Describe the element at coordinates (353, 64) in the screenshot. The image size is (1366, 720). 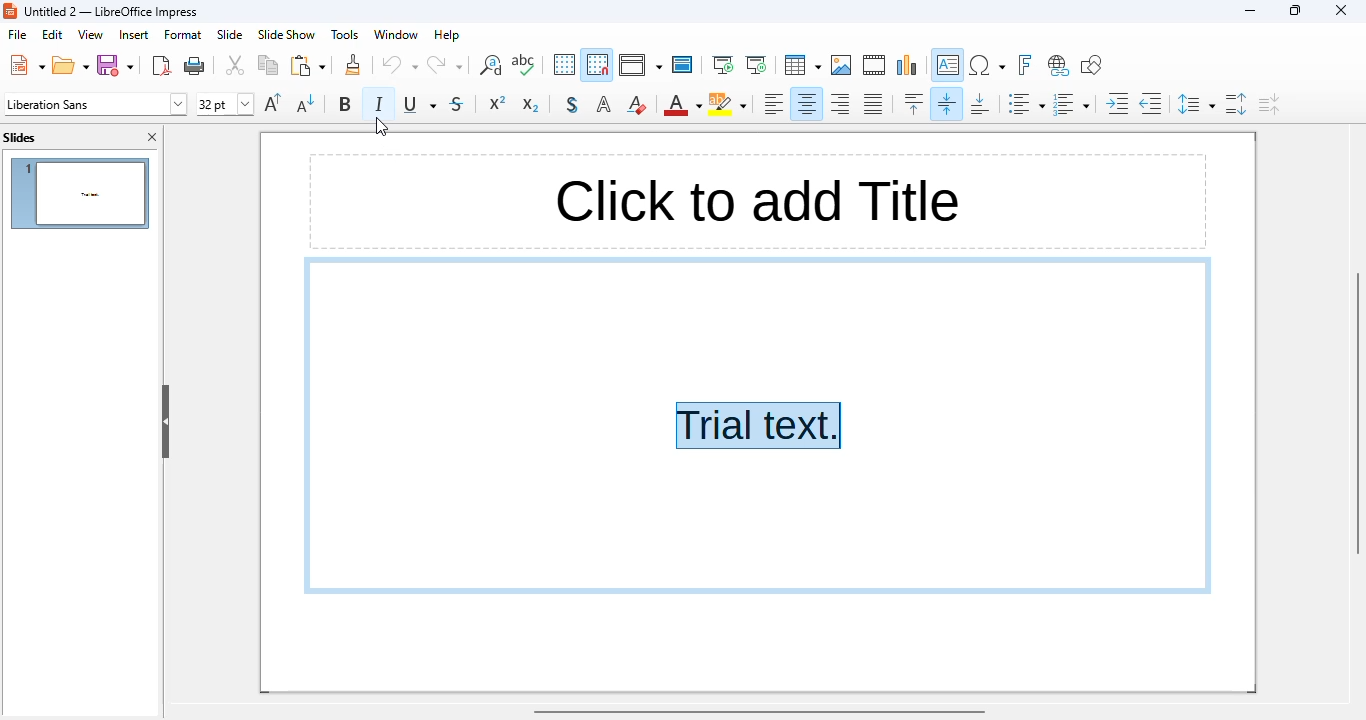
I see `clone formatting` at that location.